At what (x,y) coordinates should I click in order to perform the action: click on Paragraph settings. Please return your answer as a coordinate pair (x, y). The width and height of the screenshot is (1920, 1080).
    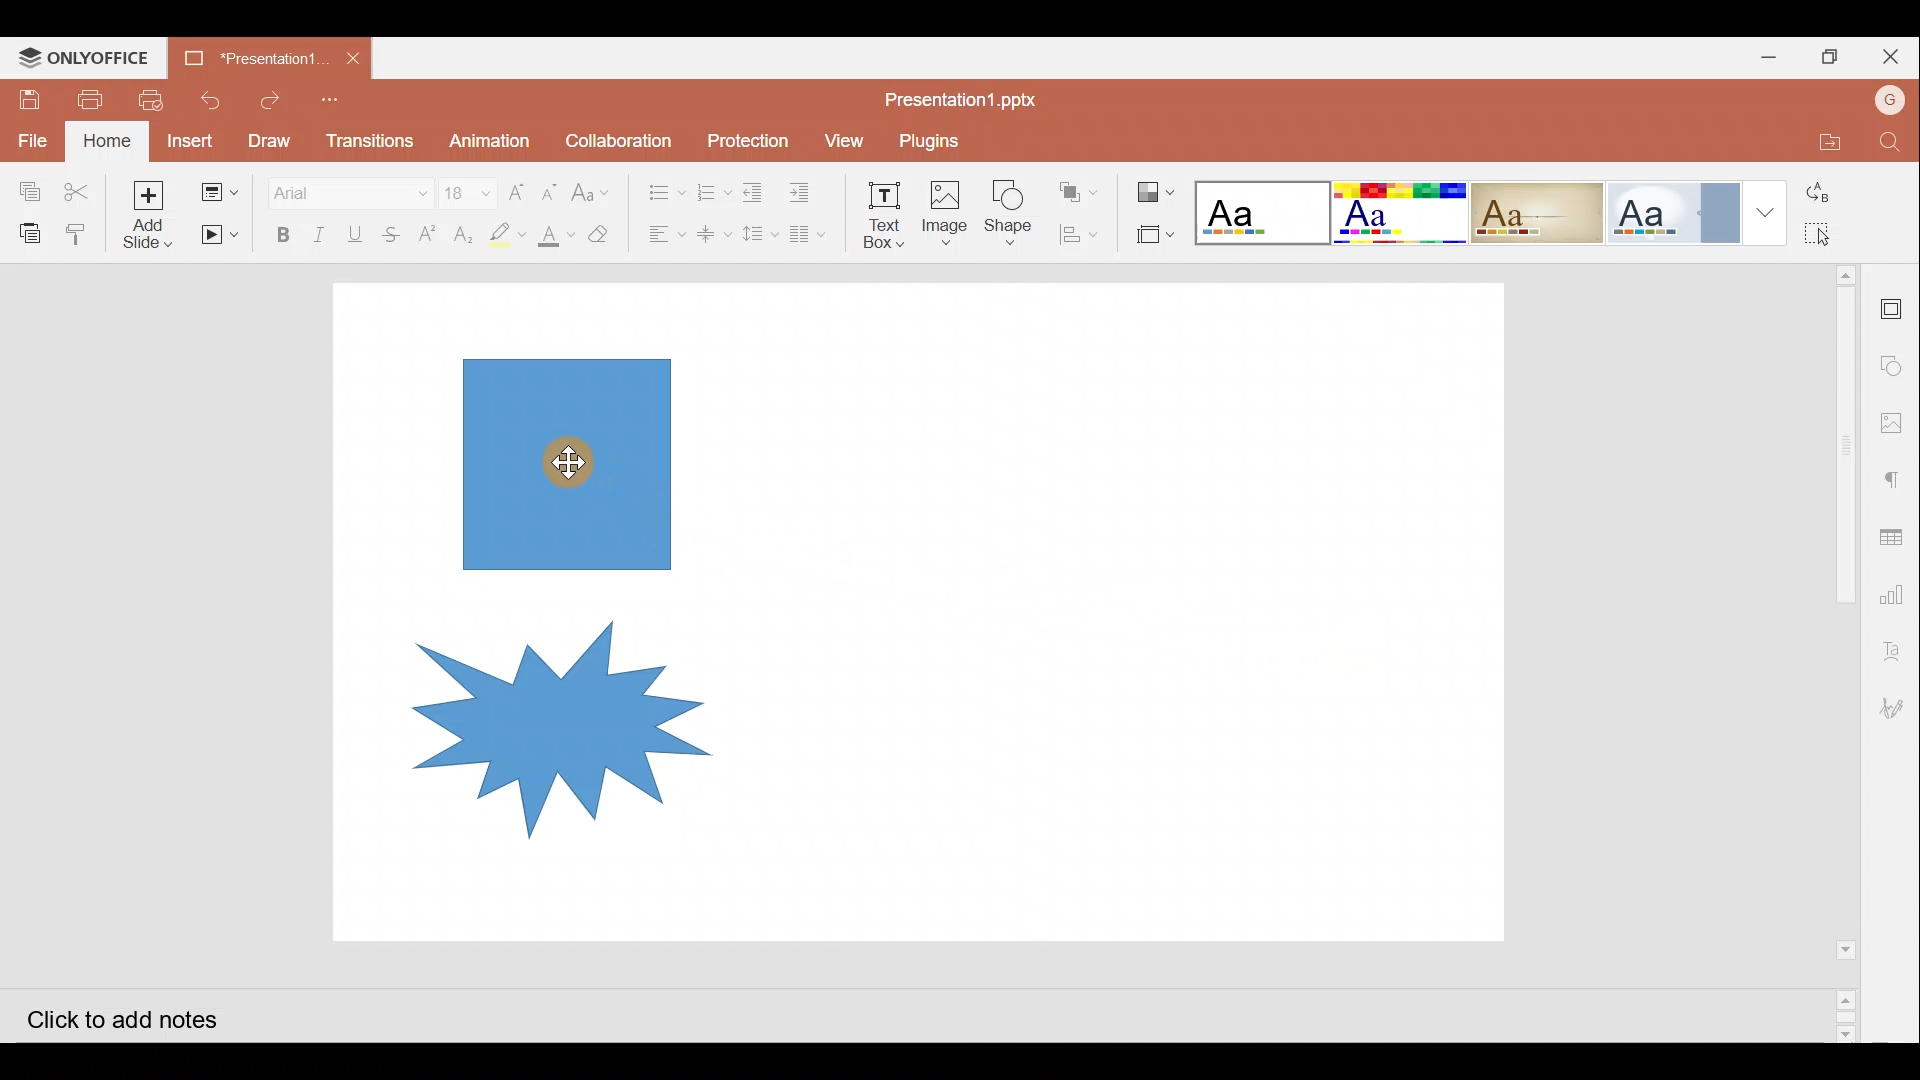
    Looking at the image, I should click on (1896, 475).